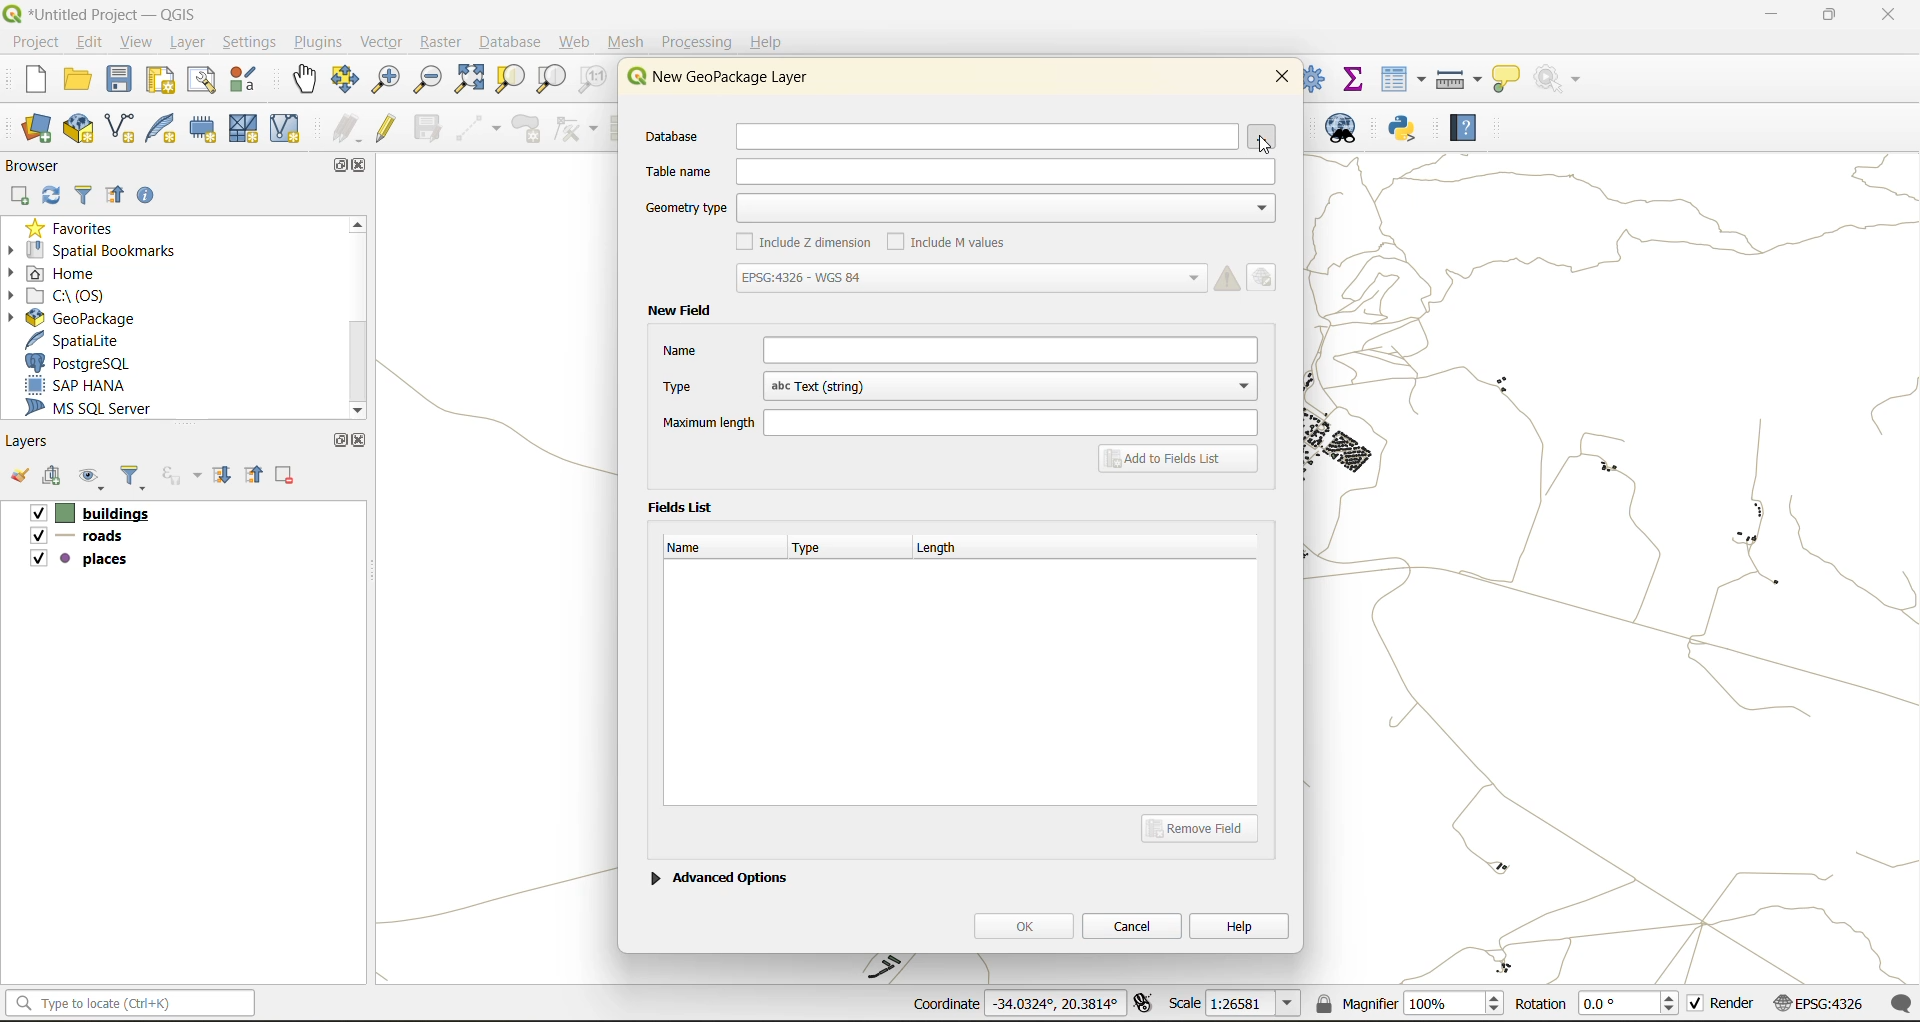 The width and height of the screenshot is (1920, 1022). I want to click on toggle edits, so click(387, 128).